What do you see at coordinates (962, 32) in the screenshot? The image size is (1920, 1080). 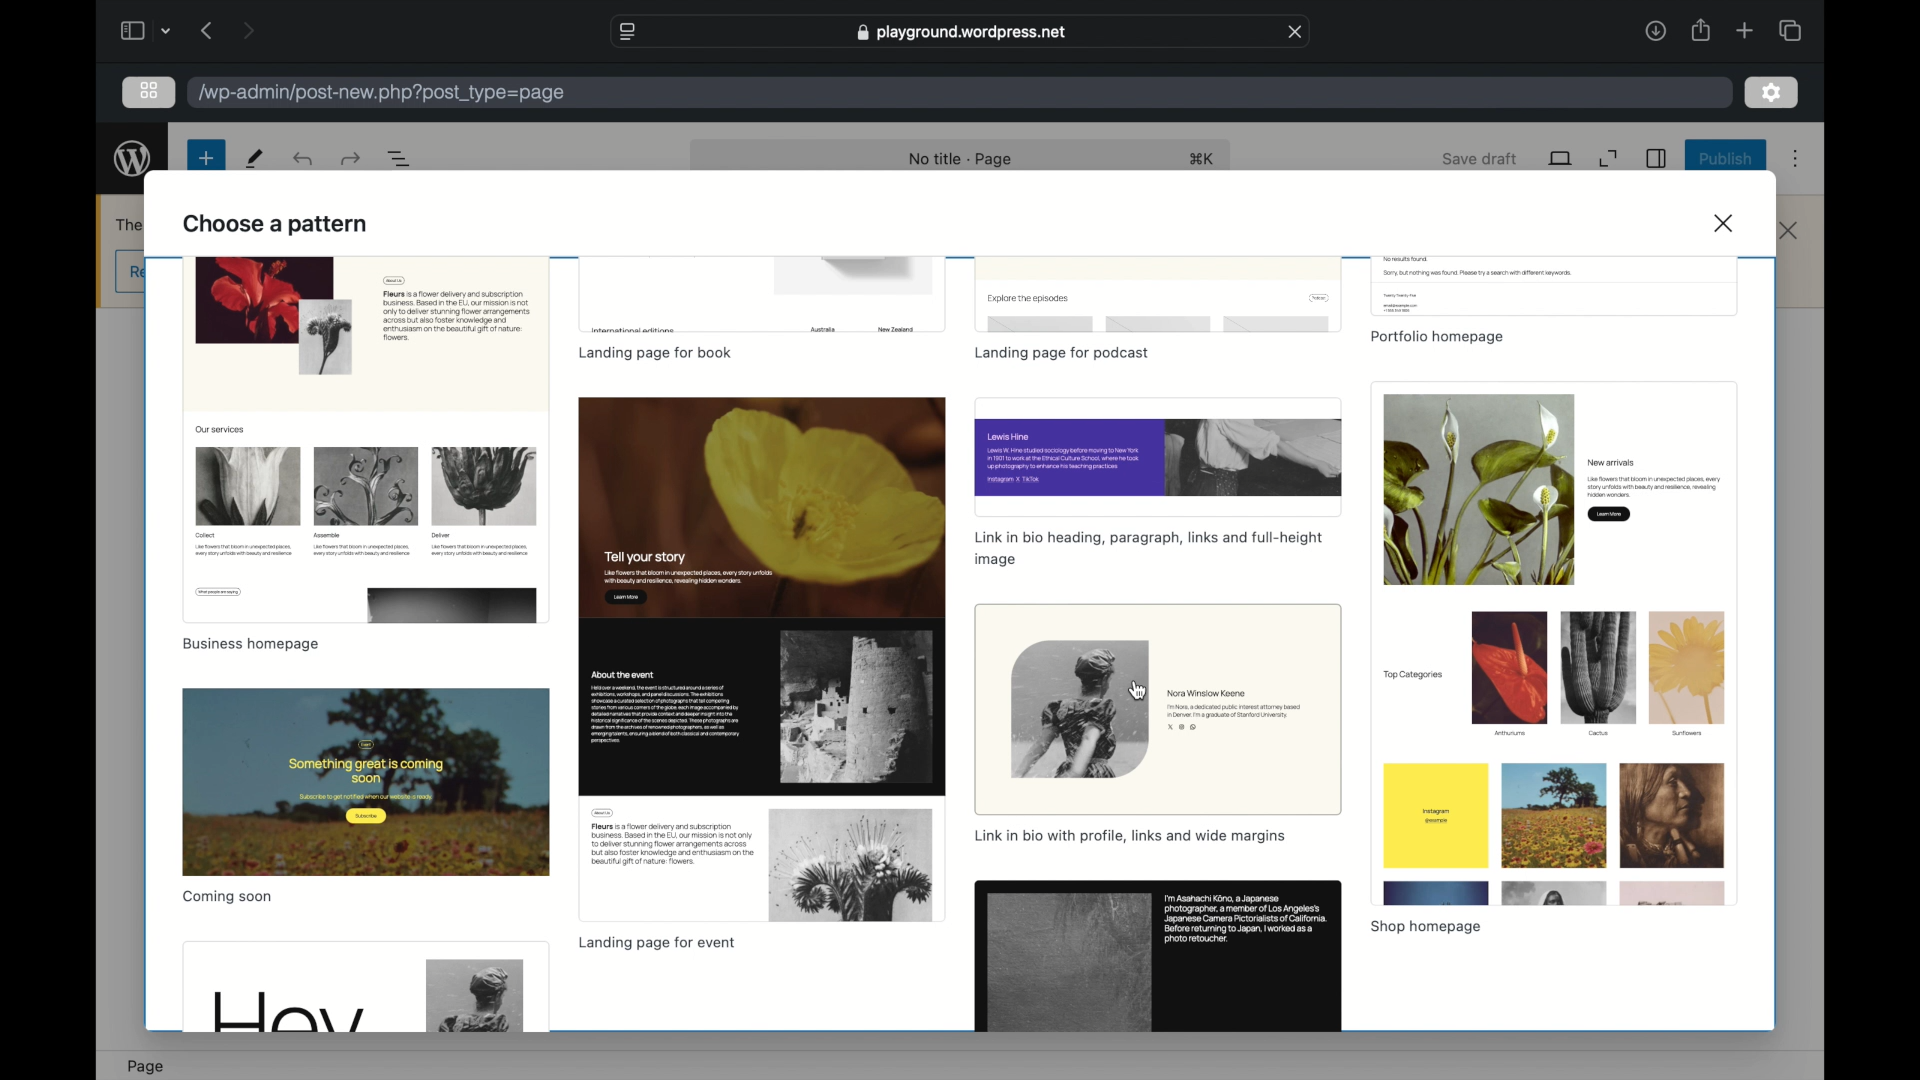 I see `web address` at bounding box center [962, 32].